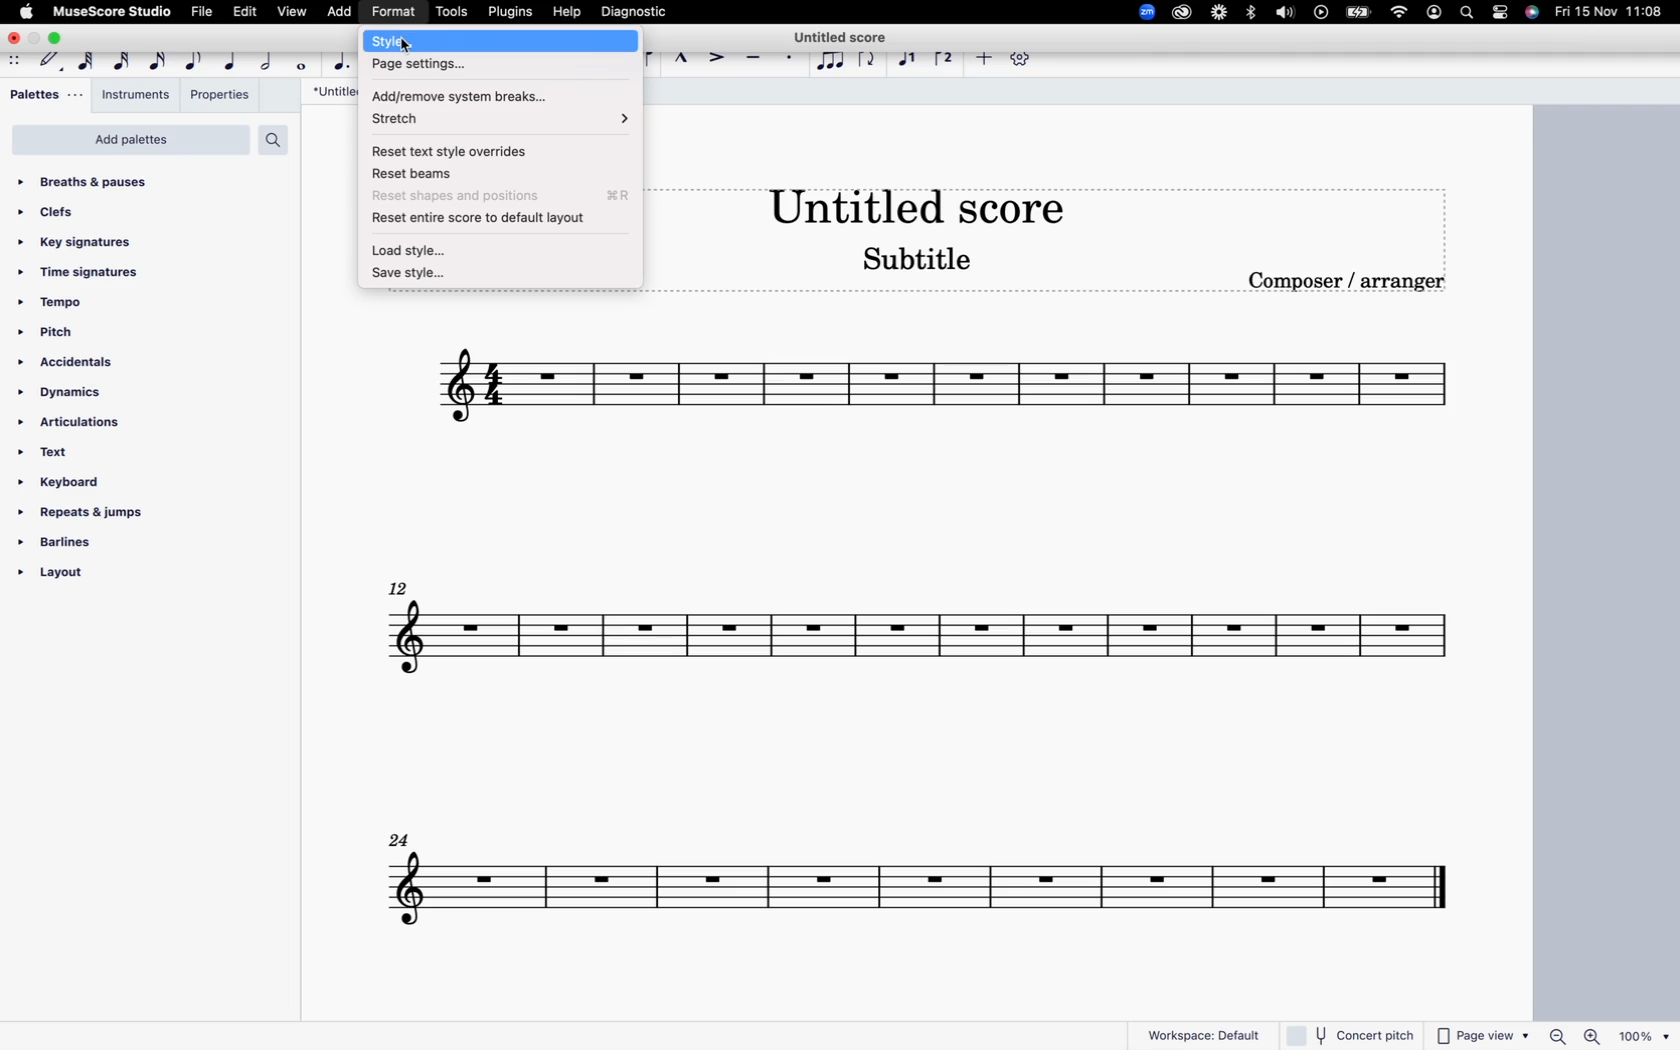  What do you see at coordinates (242, 11) in the screenshot?
I see `edit` at bounding box center [242, 11].